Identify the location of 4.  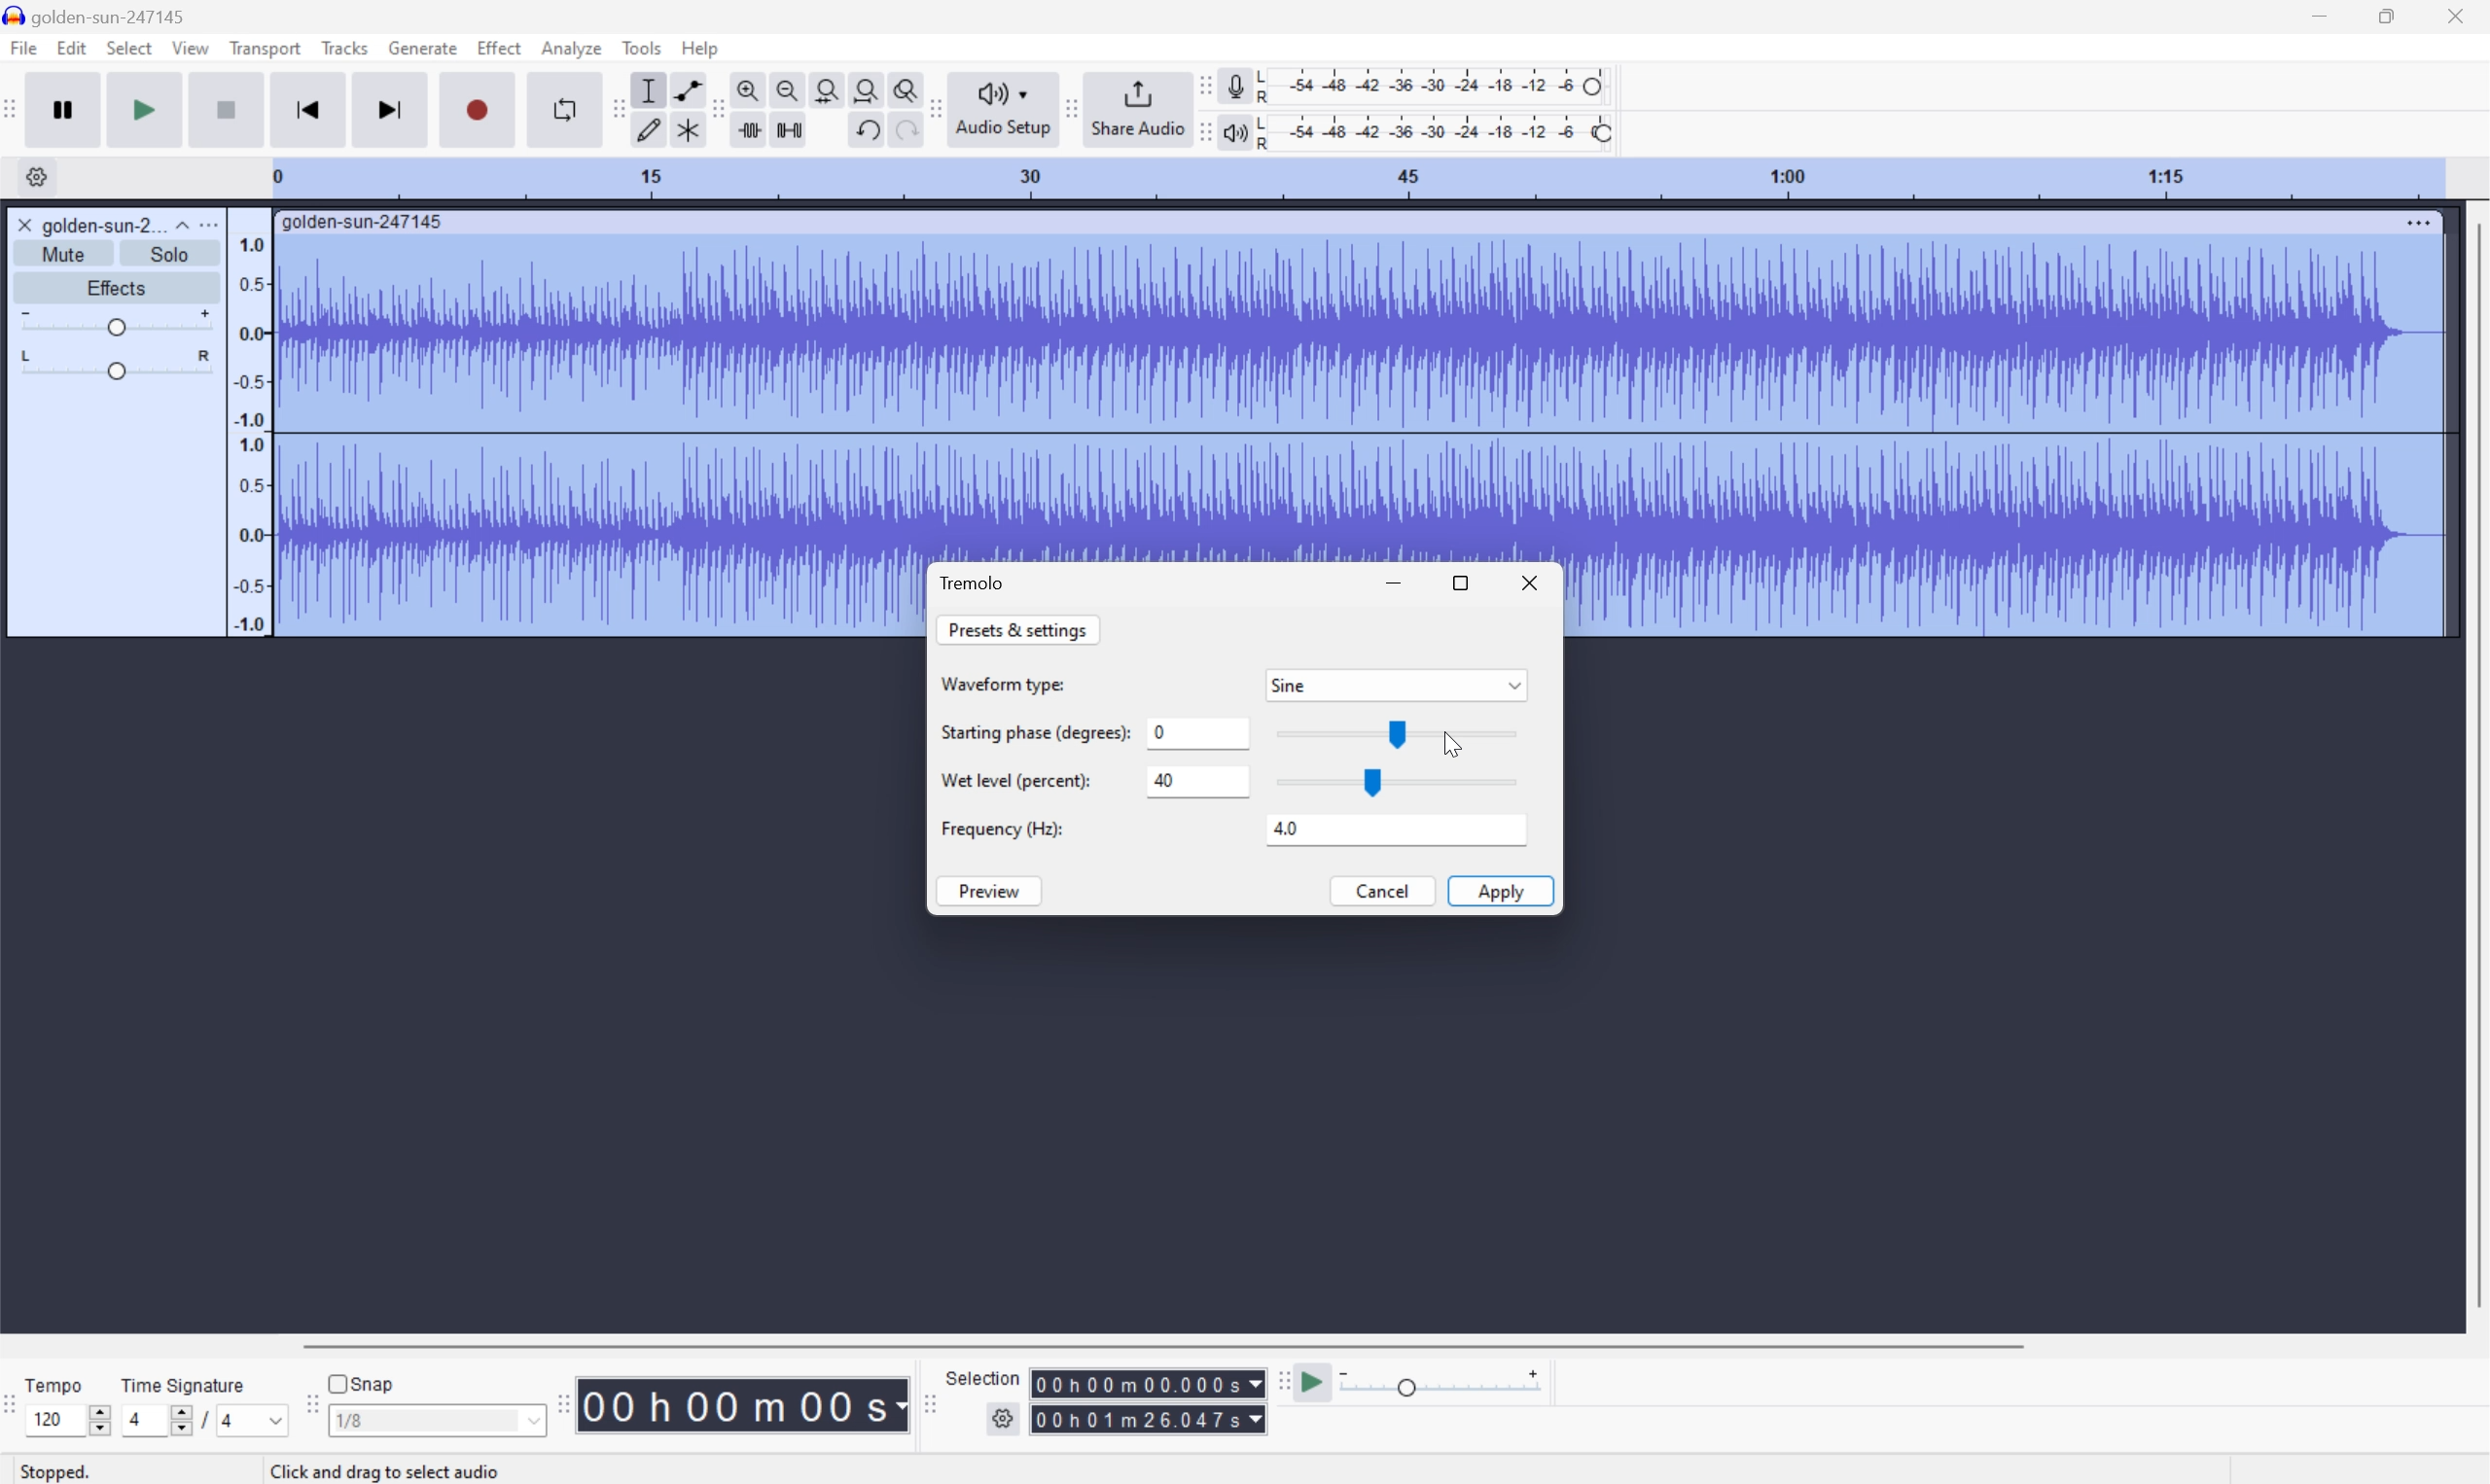
(154, 1420).